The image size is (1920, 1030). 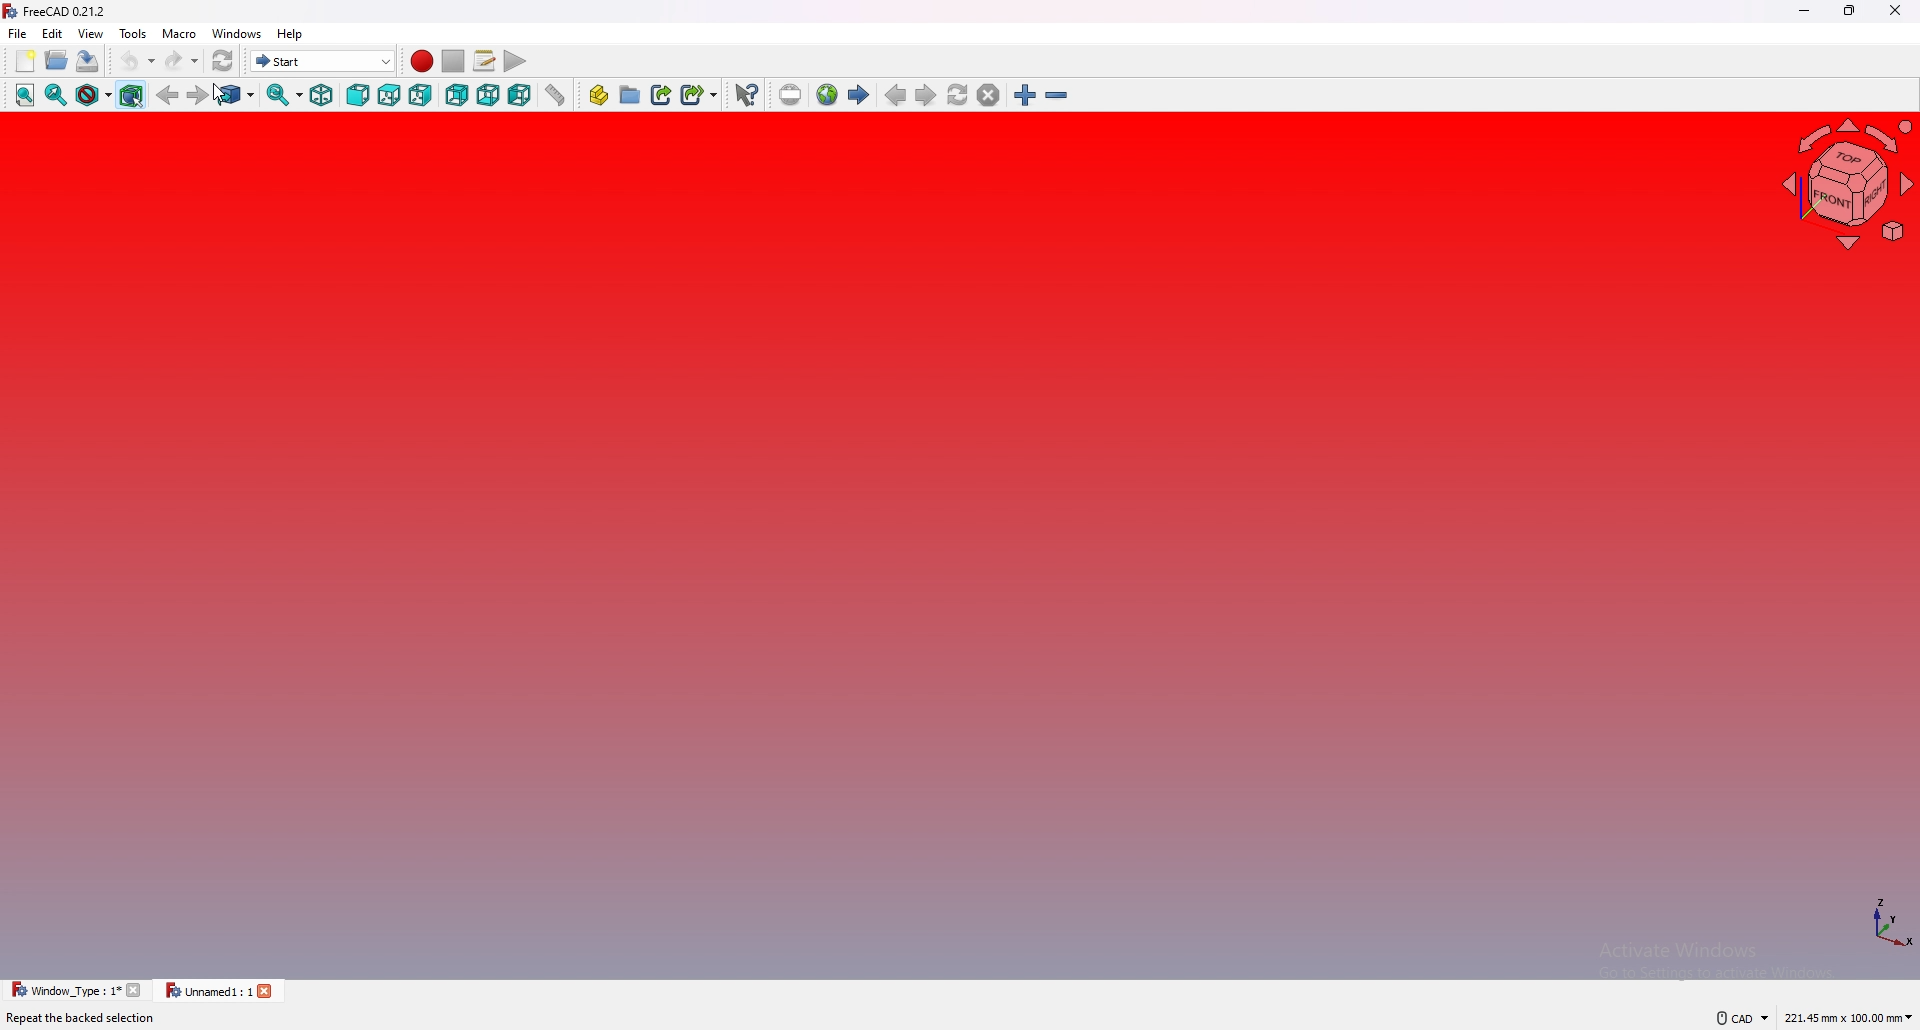 I want to click on macro, so click(x=180, y=33).